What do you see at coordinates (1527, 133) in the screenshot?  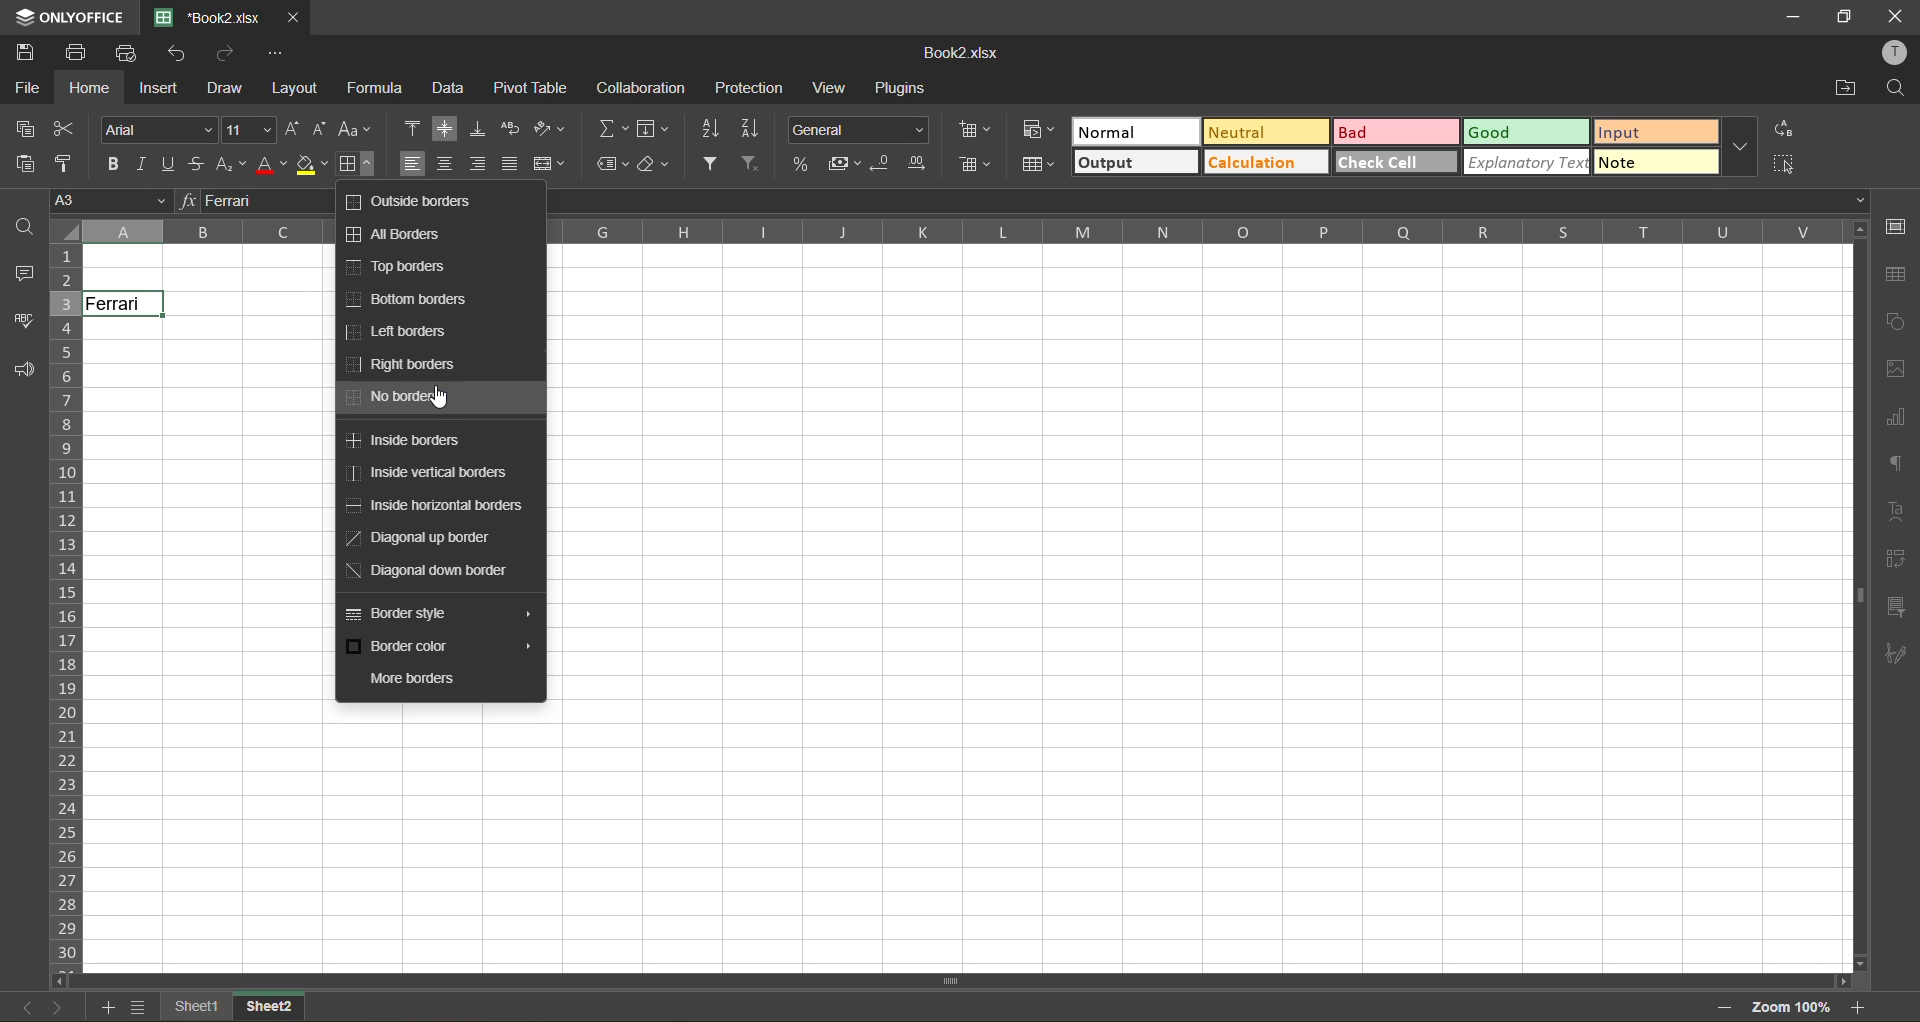 I see `good` at bounding box center [1527, 133].